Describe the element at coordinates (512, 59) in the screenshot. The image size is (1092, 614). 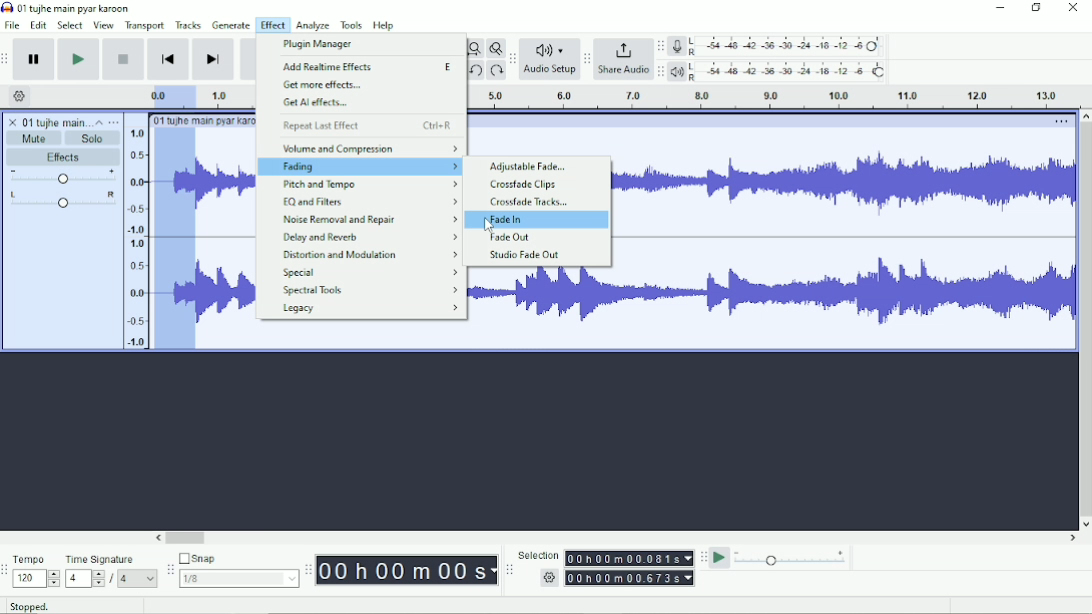
I see `Audacity audio setup toolbar` at that location.